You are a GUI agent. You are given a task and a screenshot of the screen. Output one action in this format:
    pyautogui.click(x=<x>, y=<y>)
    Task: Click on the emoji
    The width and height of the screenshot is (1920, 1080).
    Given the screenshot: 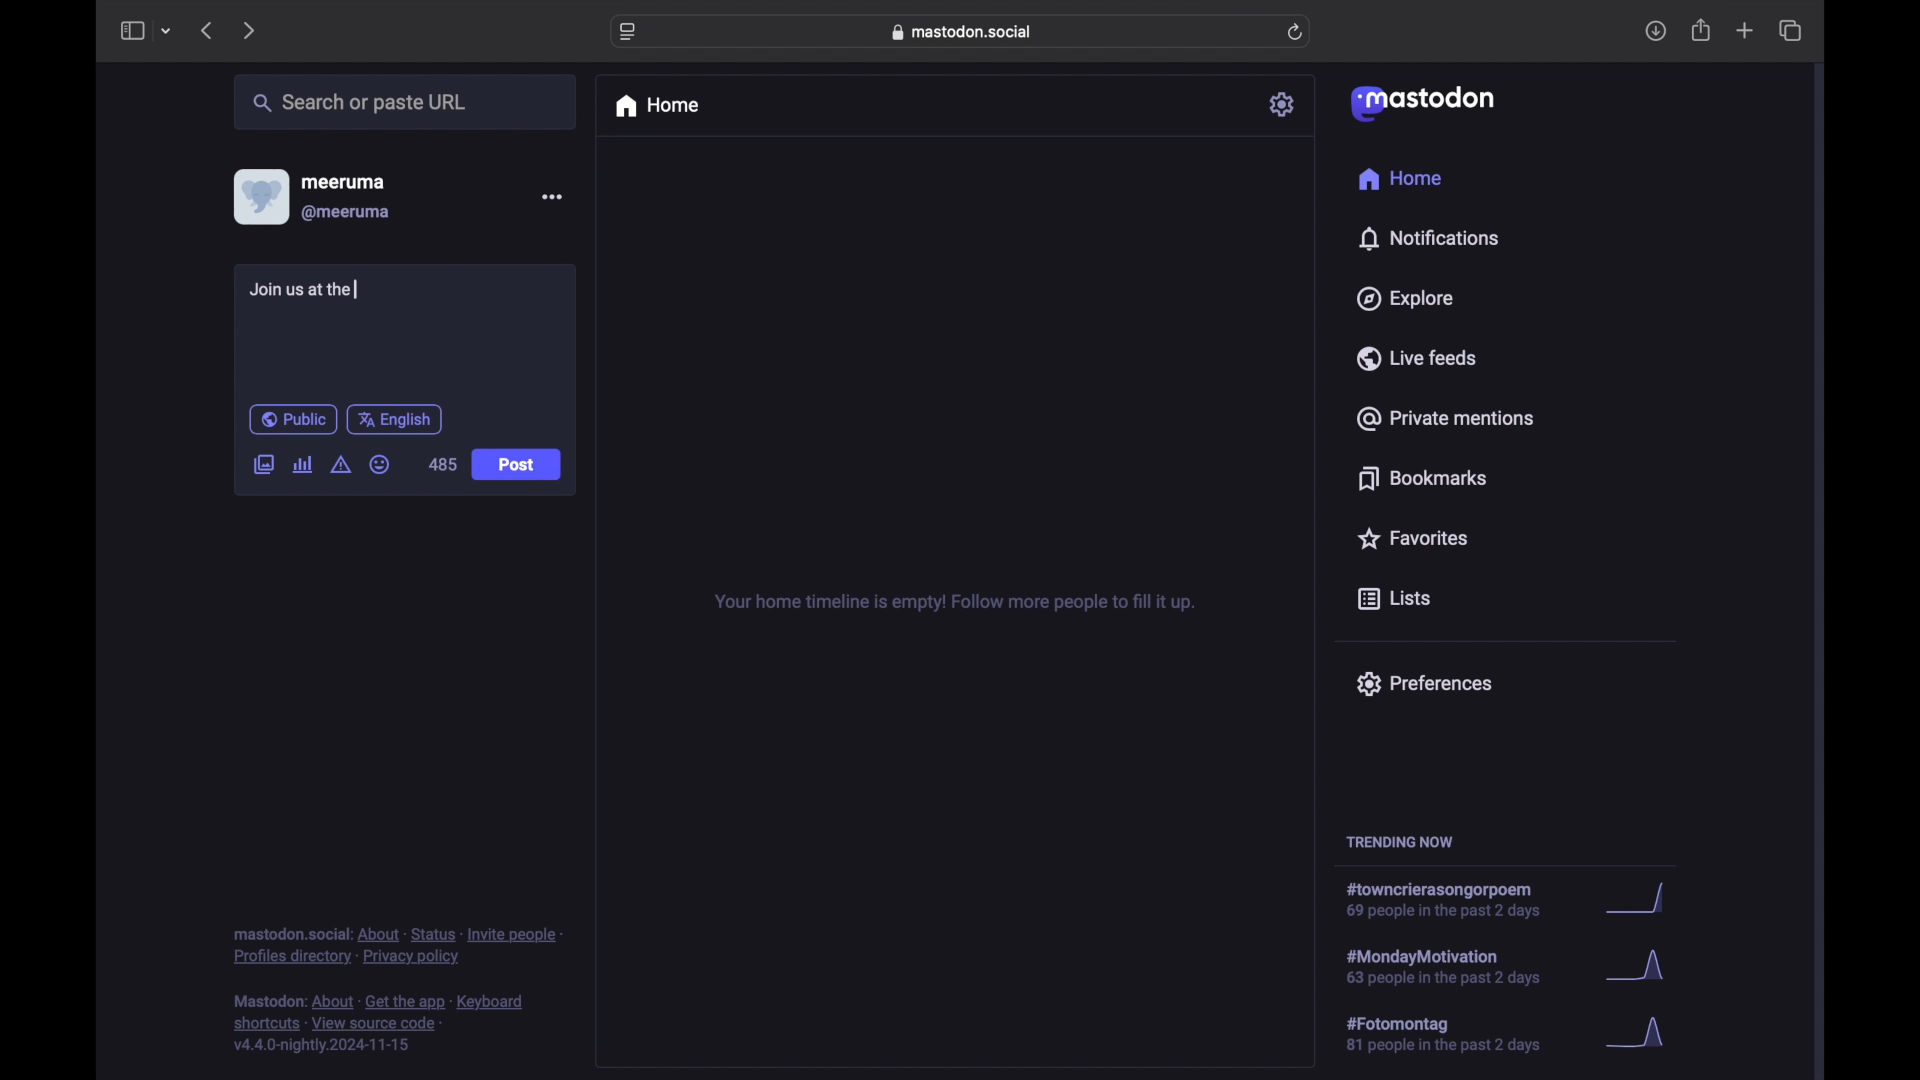 What is the action you would take?
    pyautogui.click(x=380, y=465)
    